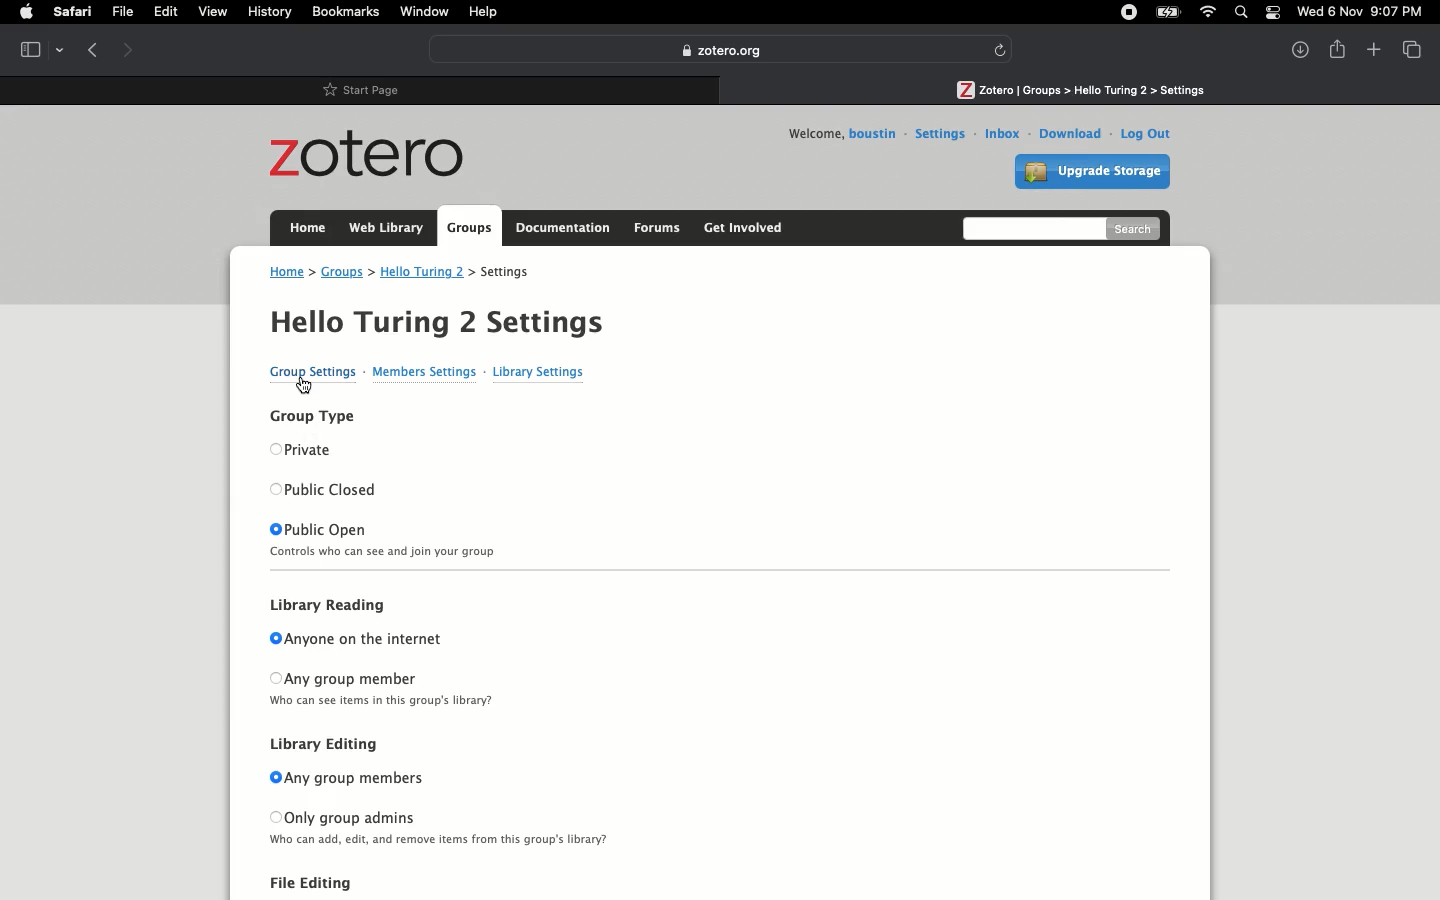 The image size is (1440, 900). Describe the element at coordinates (1080, 87) in the screenshot. I see `Path` at that location.